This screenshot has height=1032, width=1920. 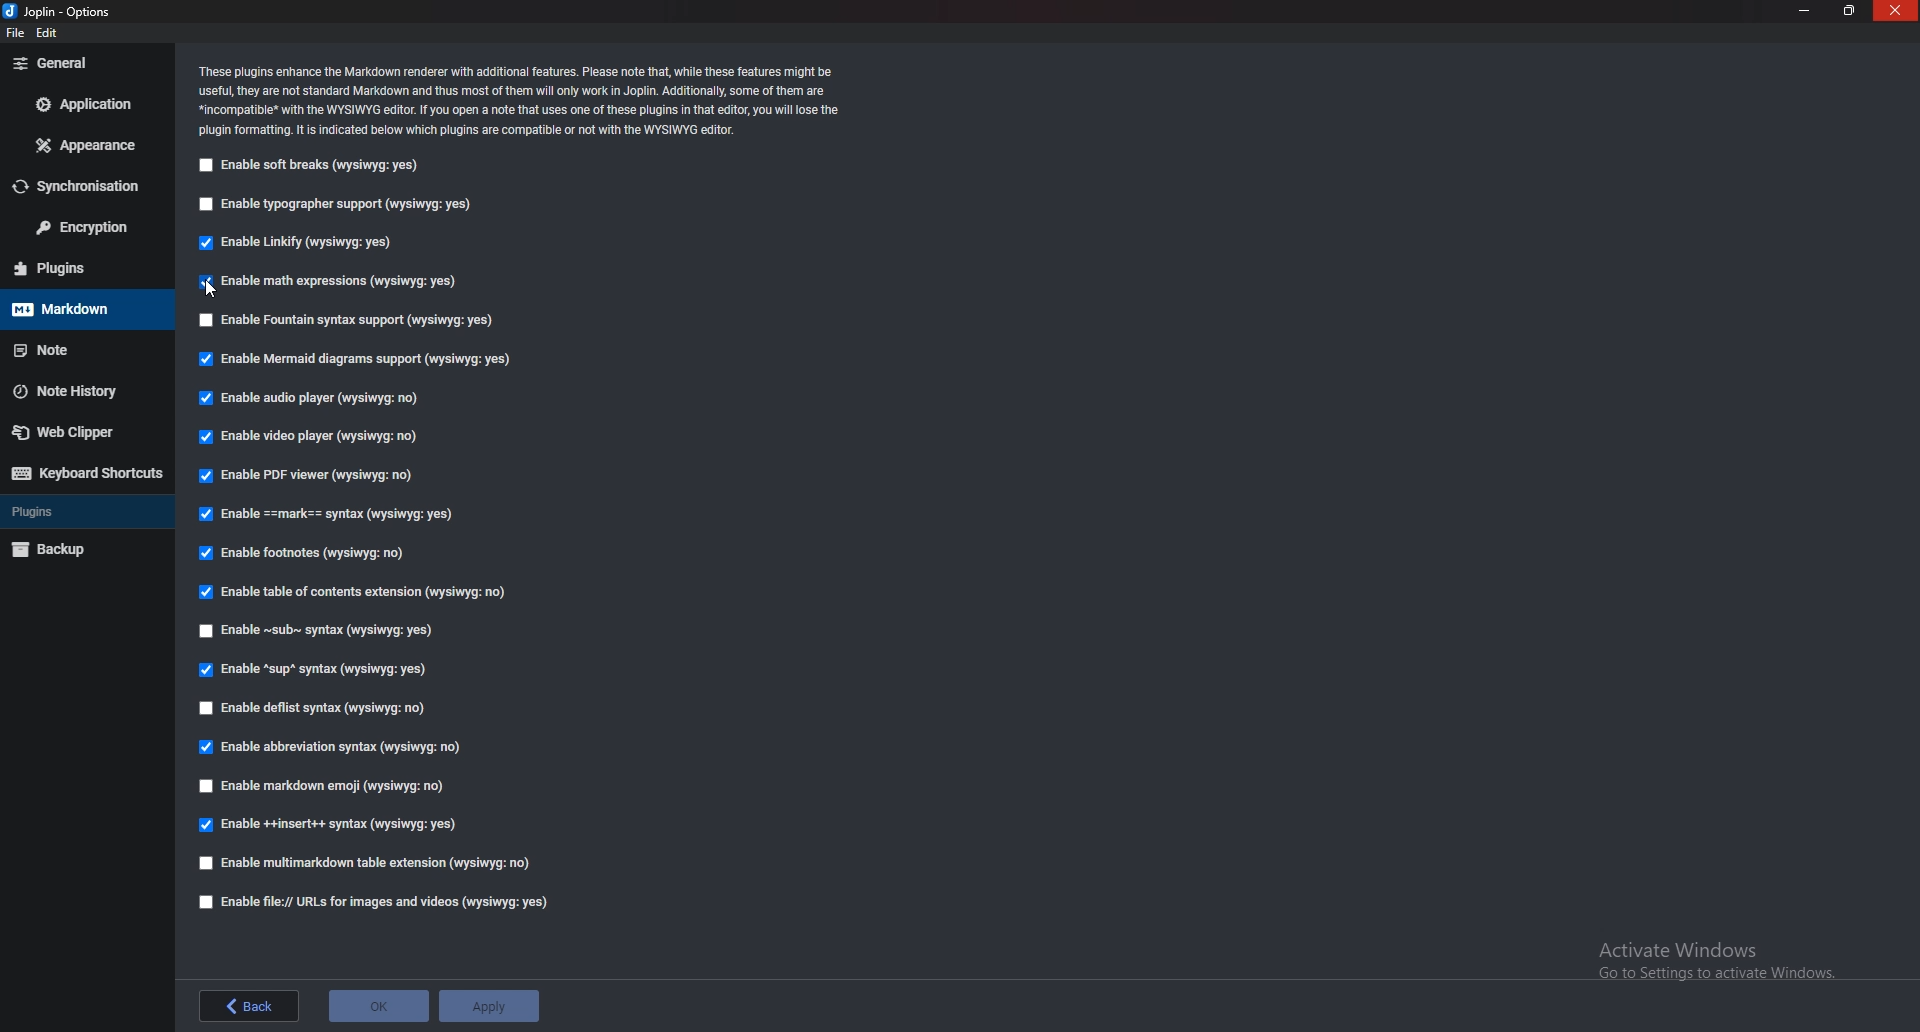 What do you see at coordinates (84, 474) in the screenshot?
I see `Keyboard shortcuts` at bounding box center [84, 474].